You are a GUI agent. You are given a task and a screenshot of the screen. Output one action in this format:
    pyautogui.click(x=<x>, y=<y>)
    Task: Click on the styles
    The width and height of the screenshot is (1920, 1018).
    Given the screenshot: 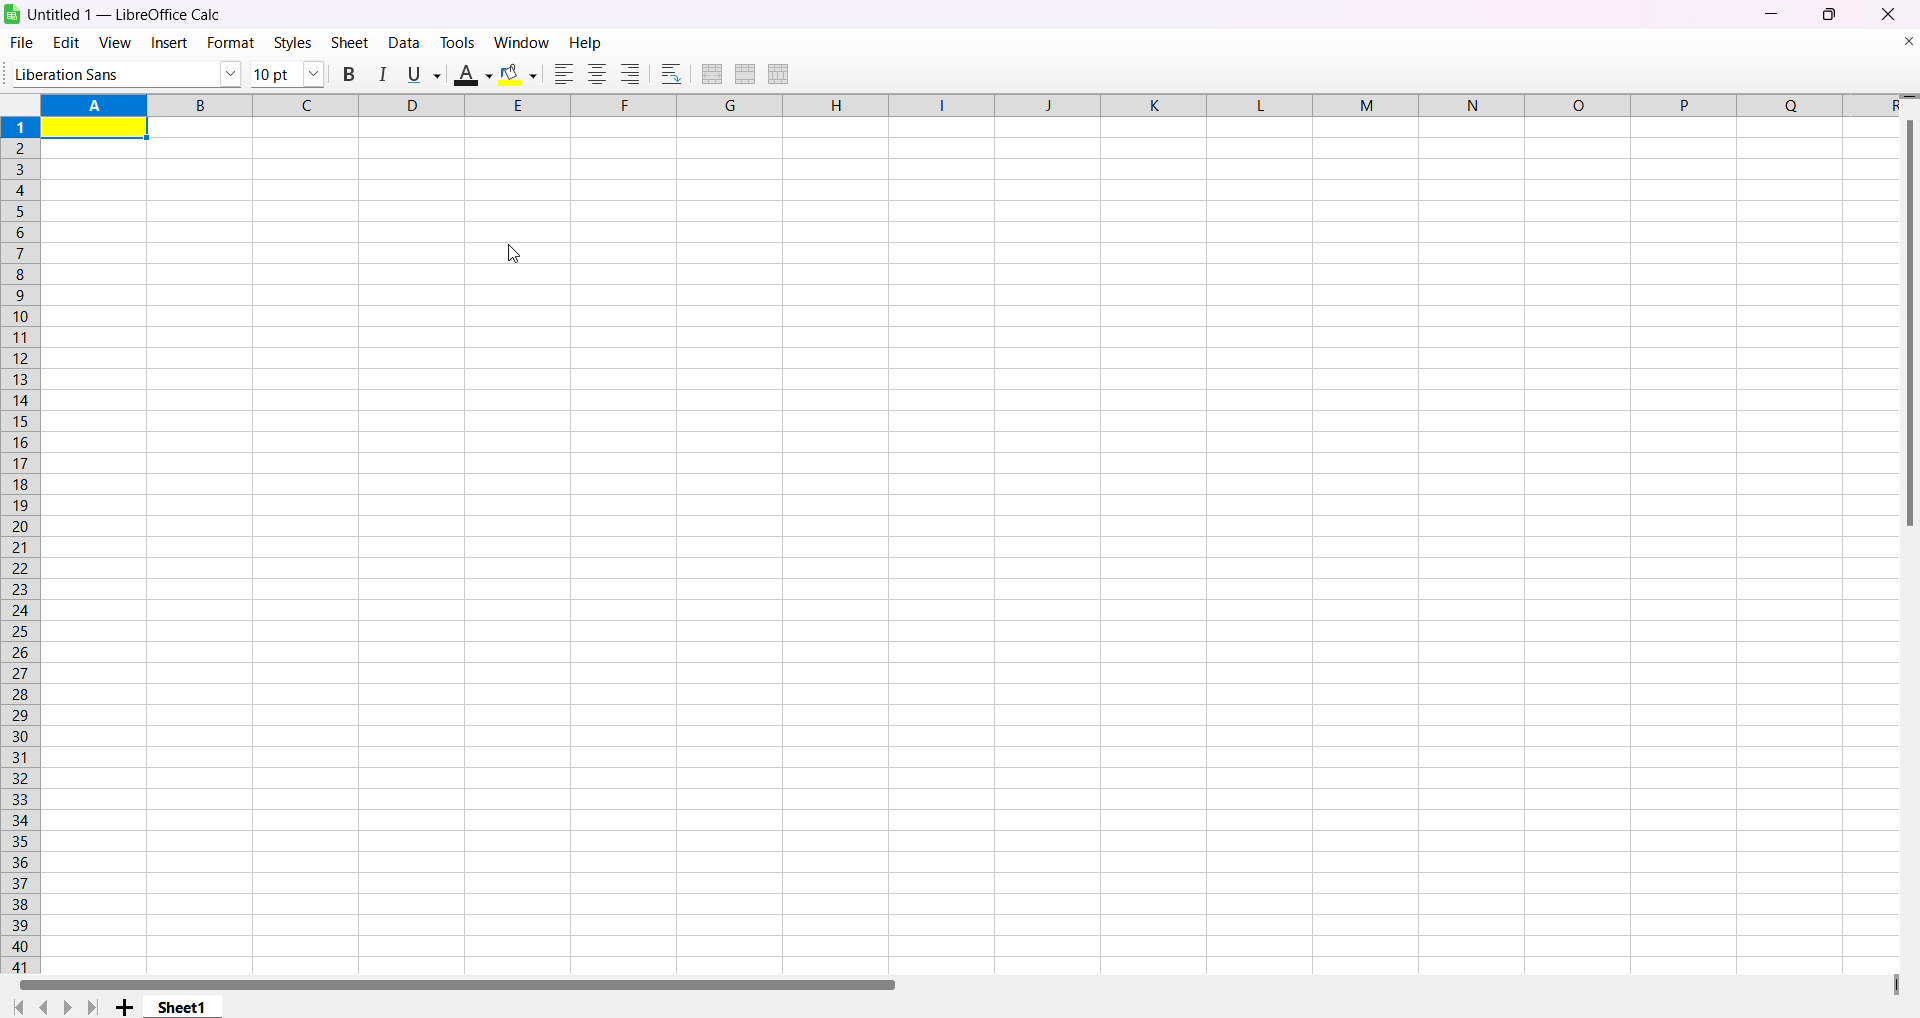 What is the action you would take?
    pyautogui.click(x=291, y=42)
    